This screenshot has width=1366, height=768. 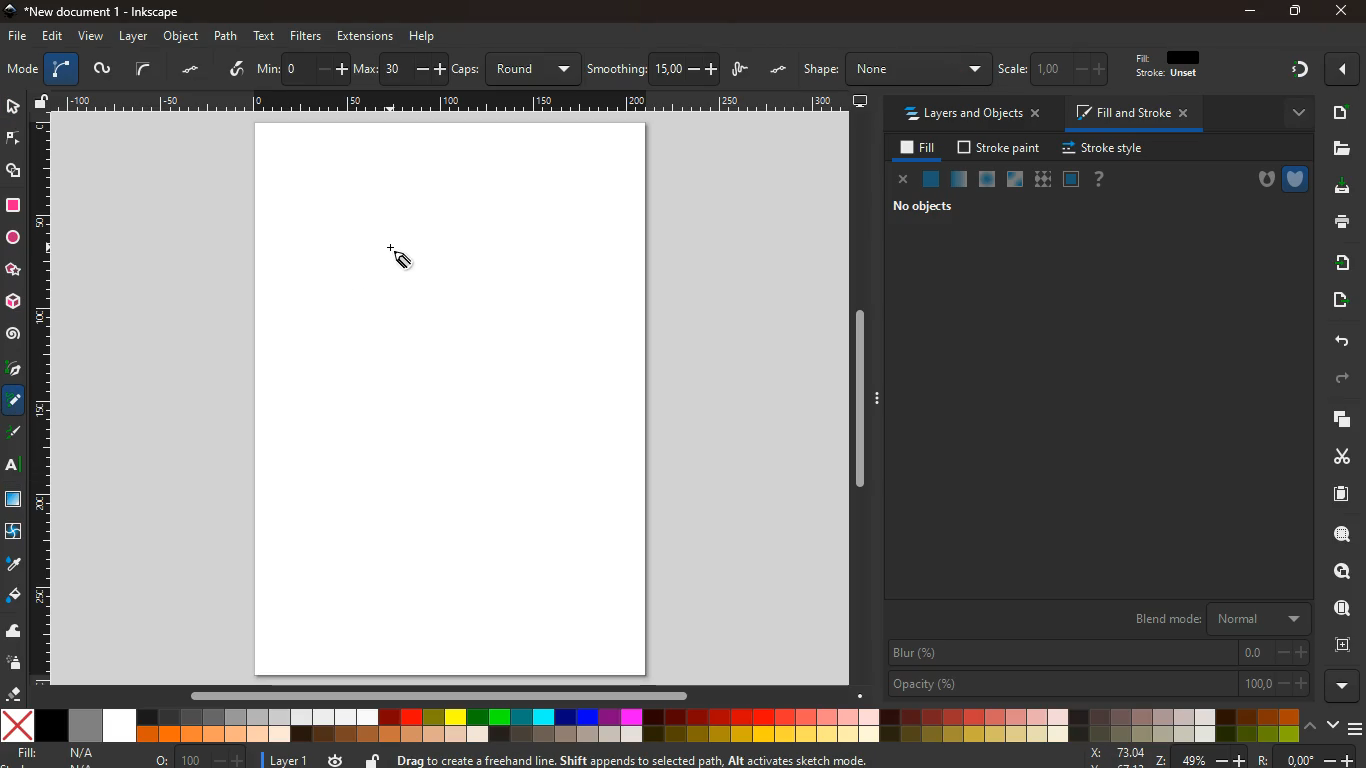 What do you see at coordinates (1071, 181) in the screenshot?
I see `square` at bounding box center [1071, 181].